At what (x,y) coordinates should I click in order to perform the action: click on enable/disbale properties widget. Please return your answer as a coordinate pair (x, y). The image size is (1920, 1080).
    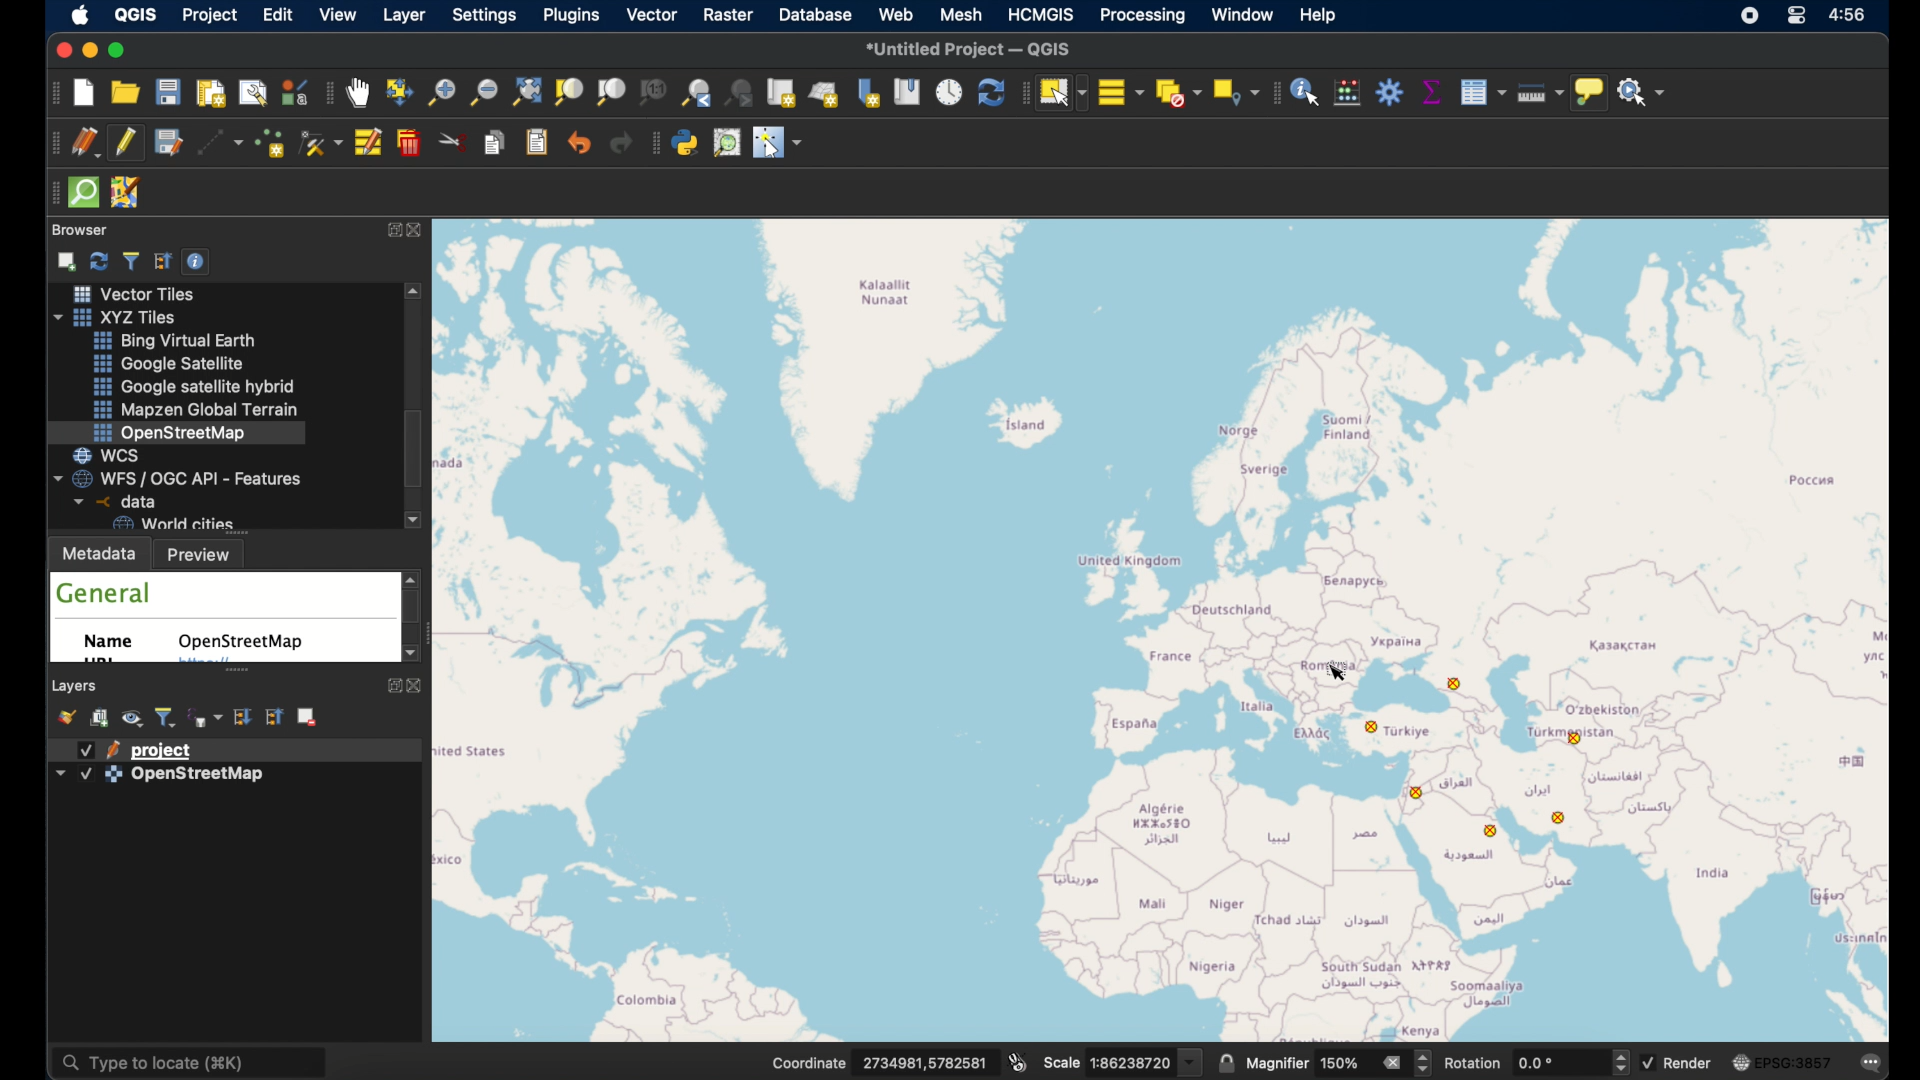
    Looking at the image, I should click on (199, 260).